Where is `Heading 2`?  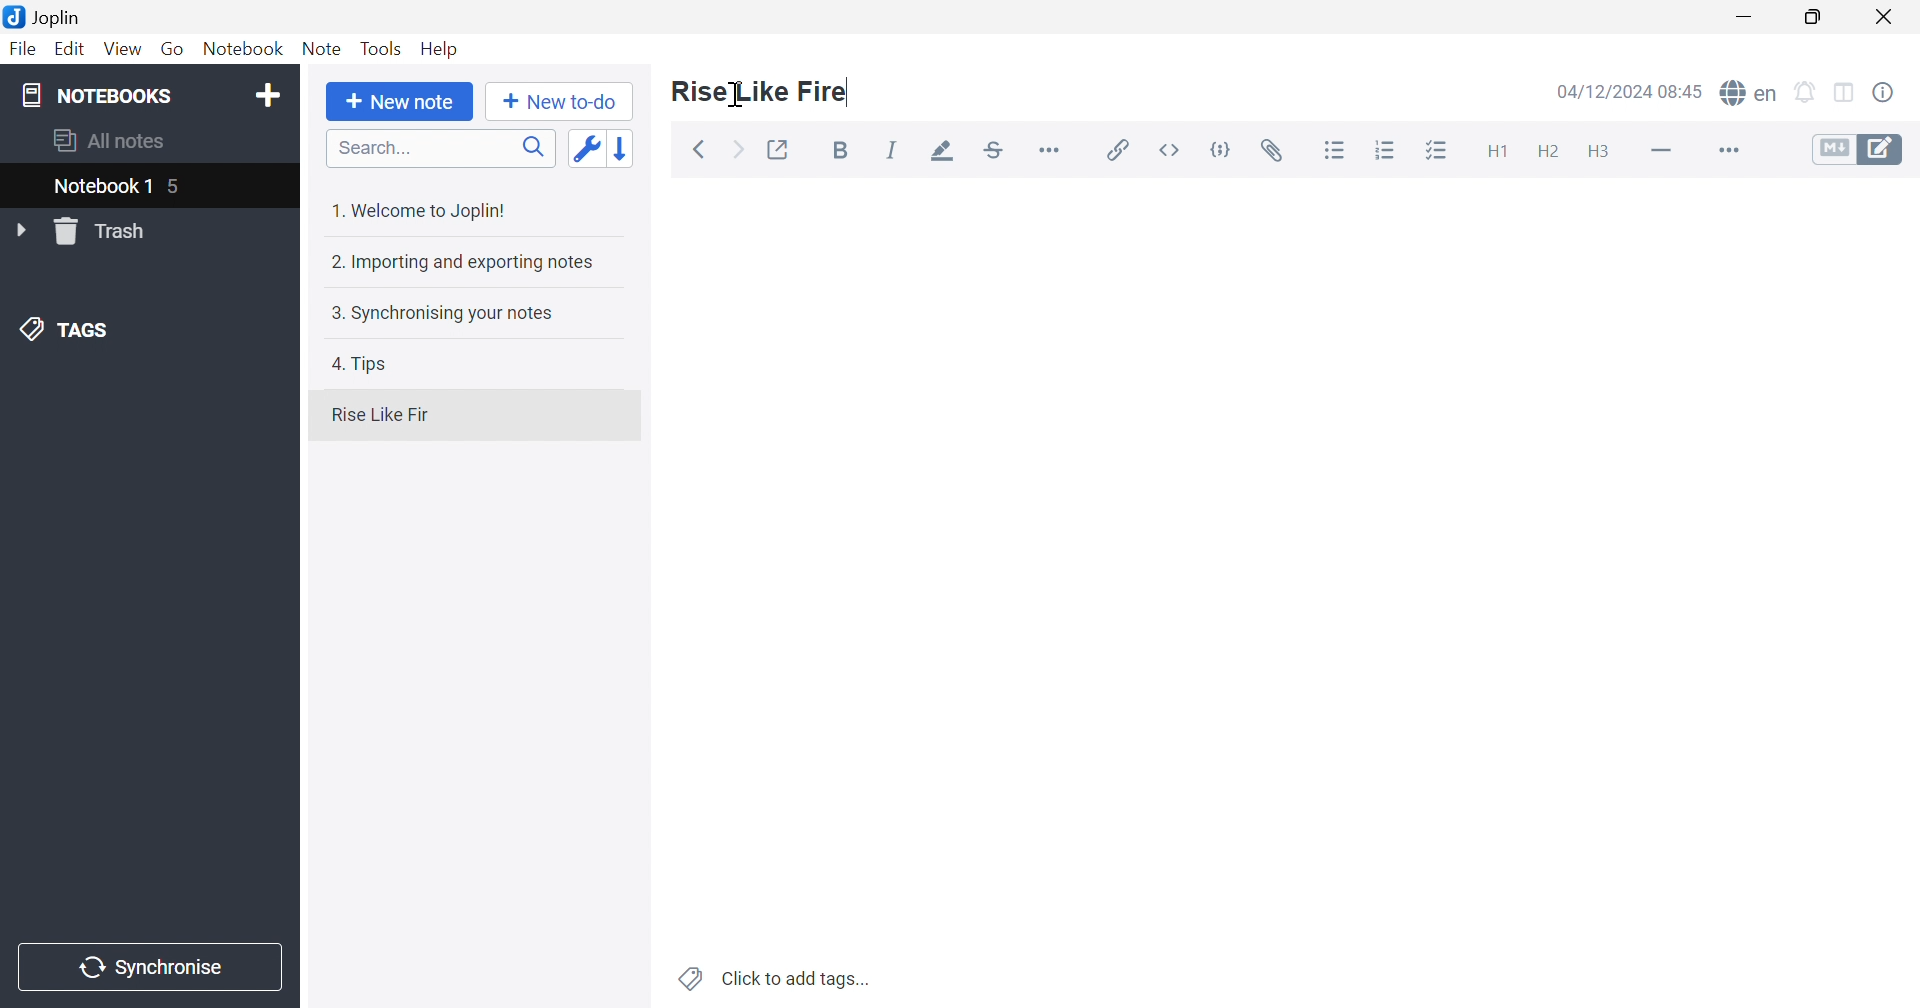
Heading 2 is located at coordinates (1549, 152).